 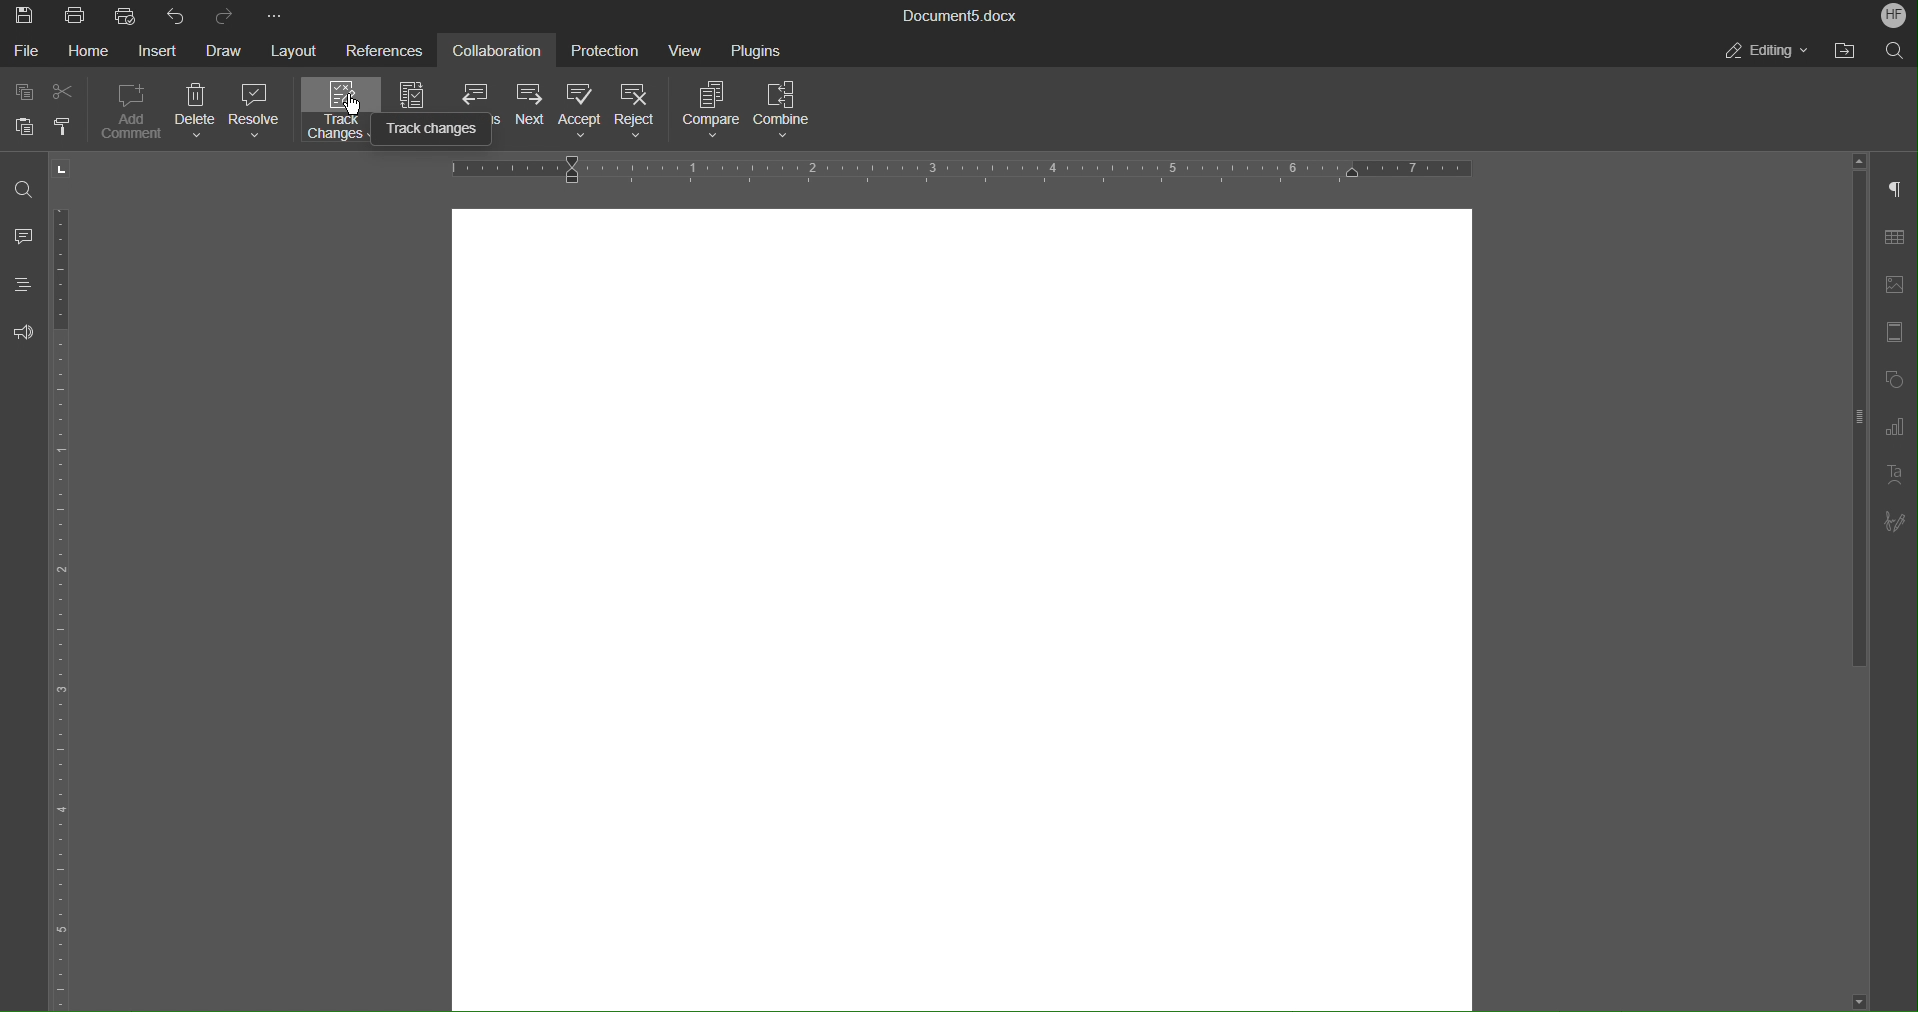 I want to click on Next , so click(x=537, y=113).